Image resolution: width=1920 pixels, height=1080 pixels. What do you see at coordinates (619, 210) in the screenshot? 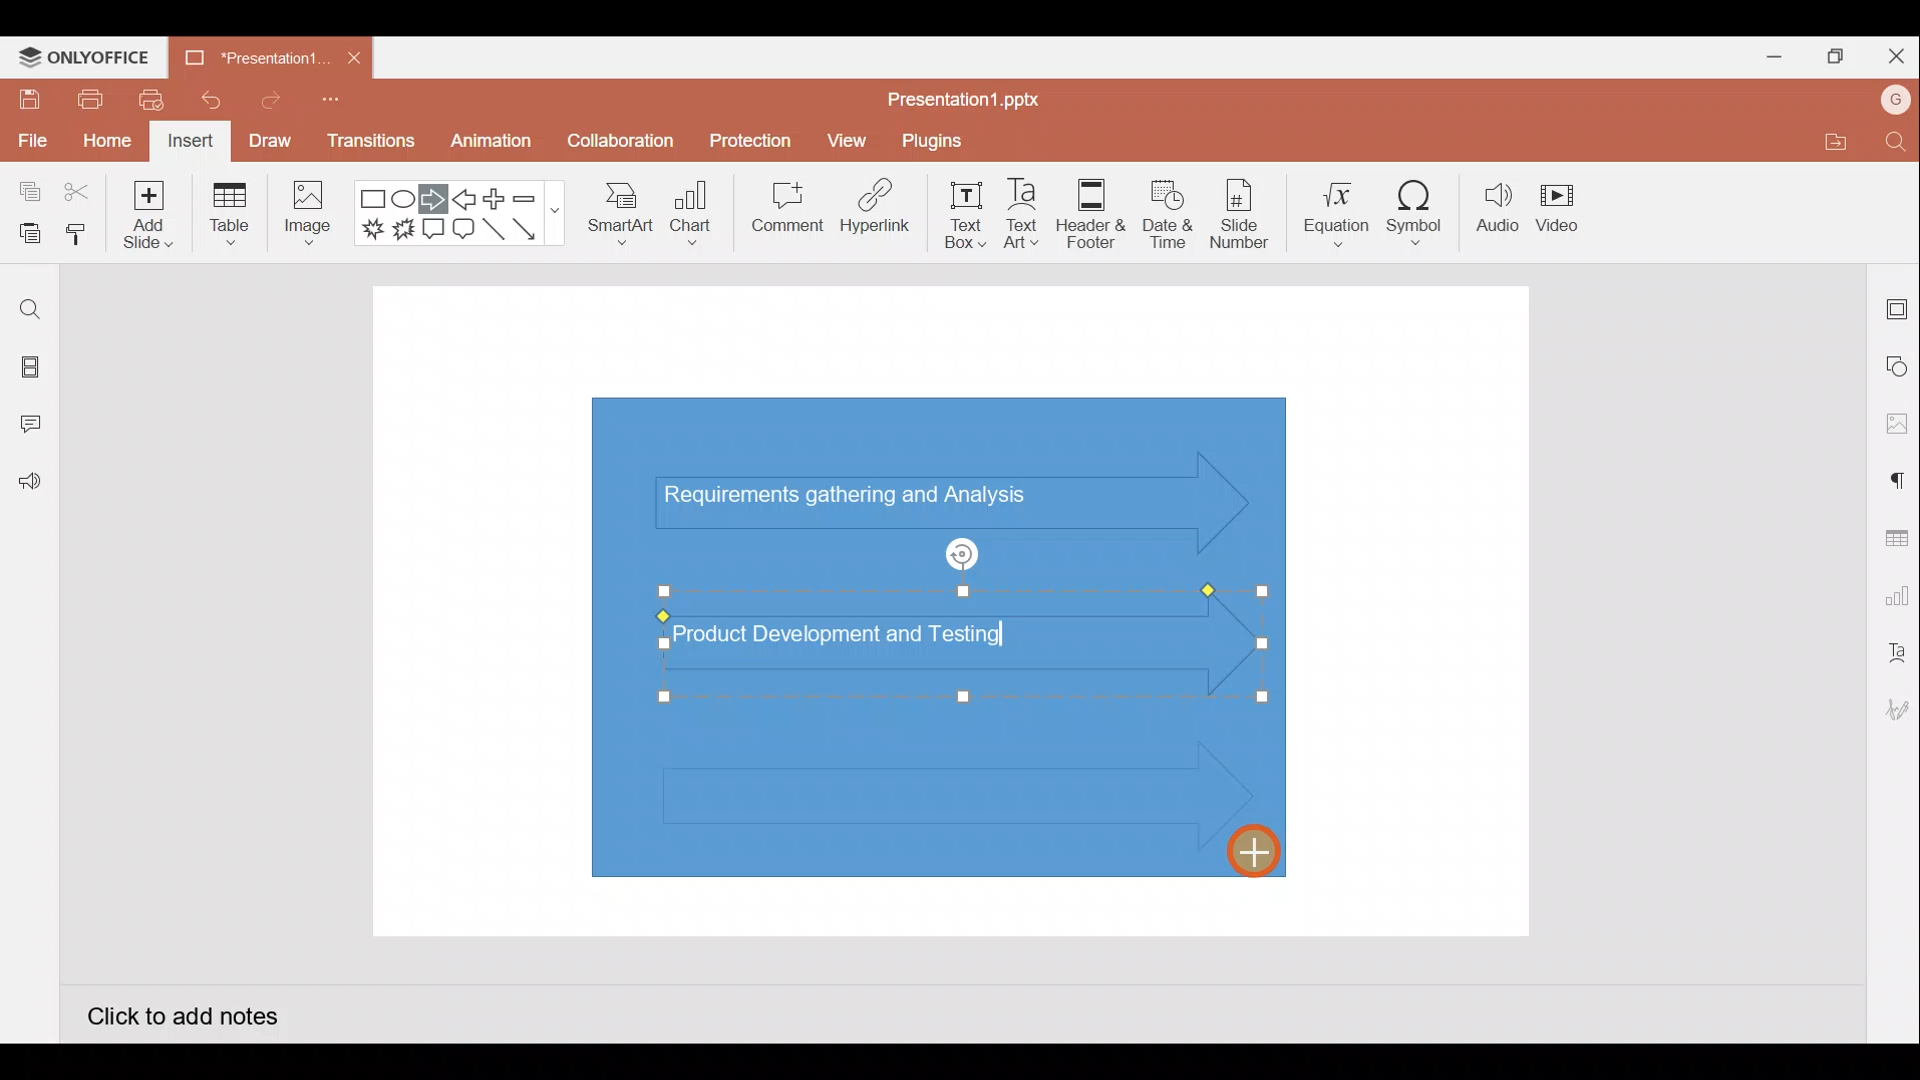
I see `SmartArt` at bounding box center [619, 210].